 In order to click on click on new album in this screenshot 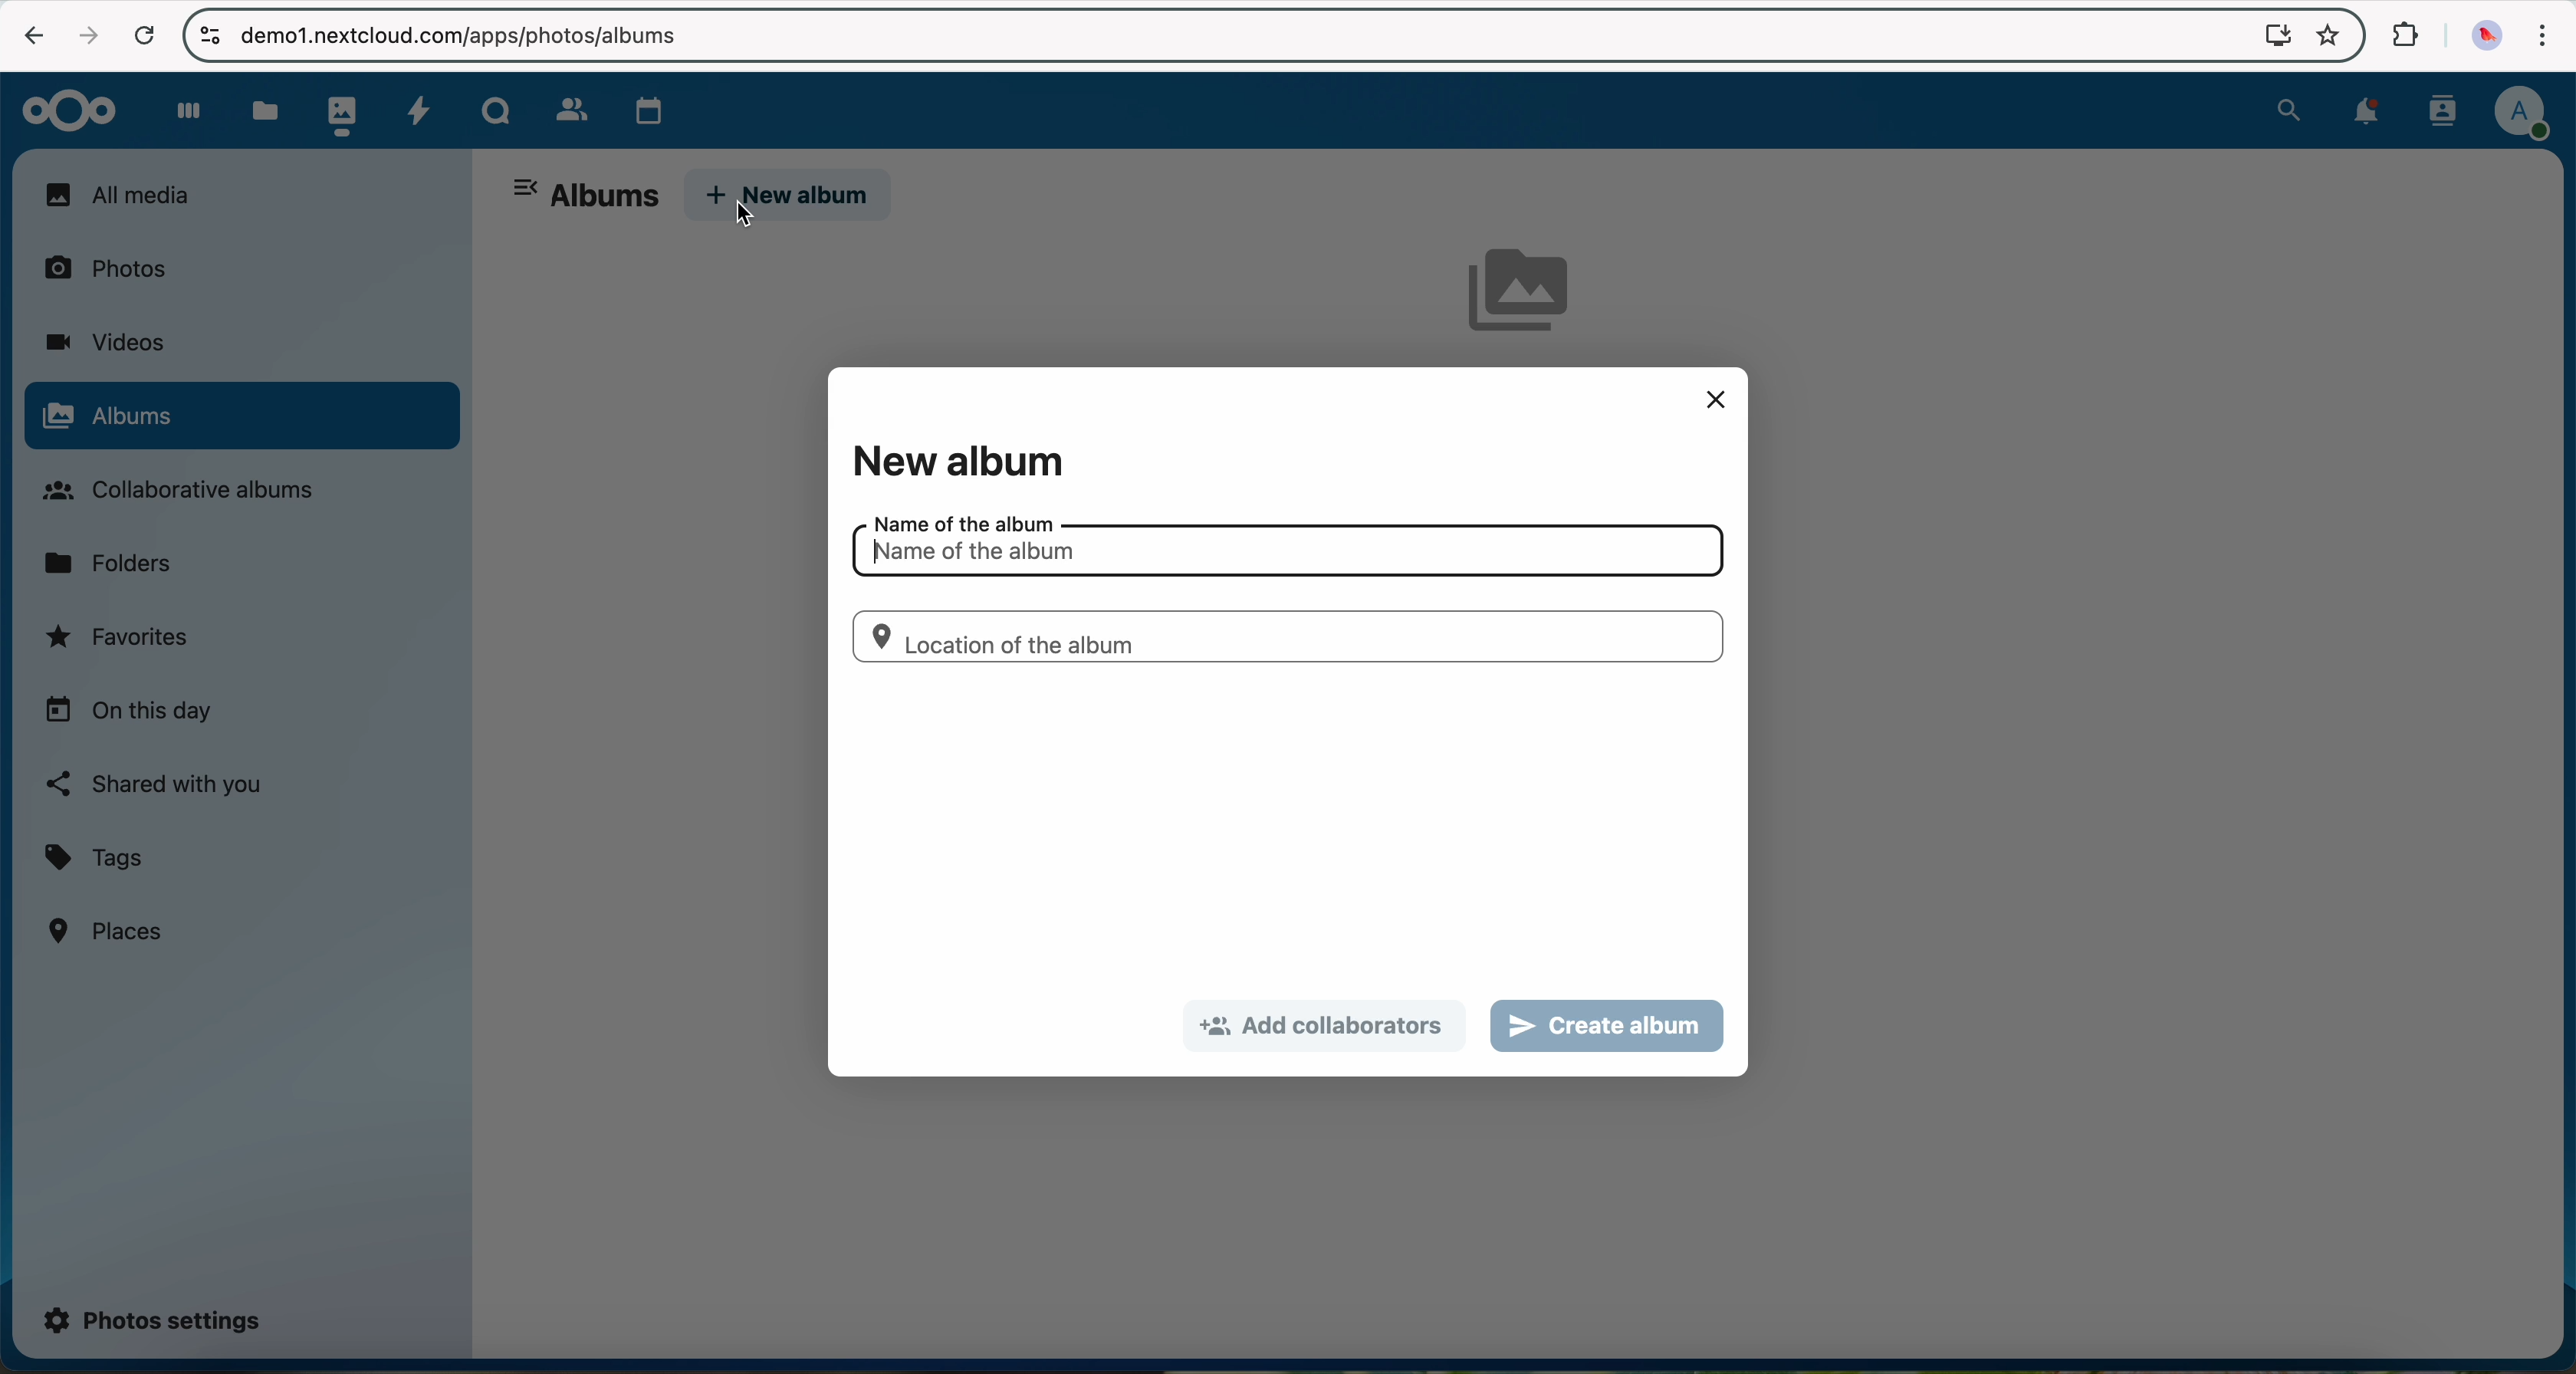, I will do `click(790, 197)`.